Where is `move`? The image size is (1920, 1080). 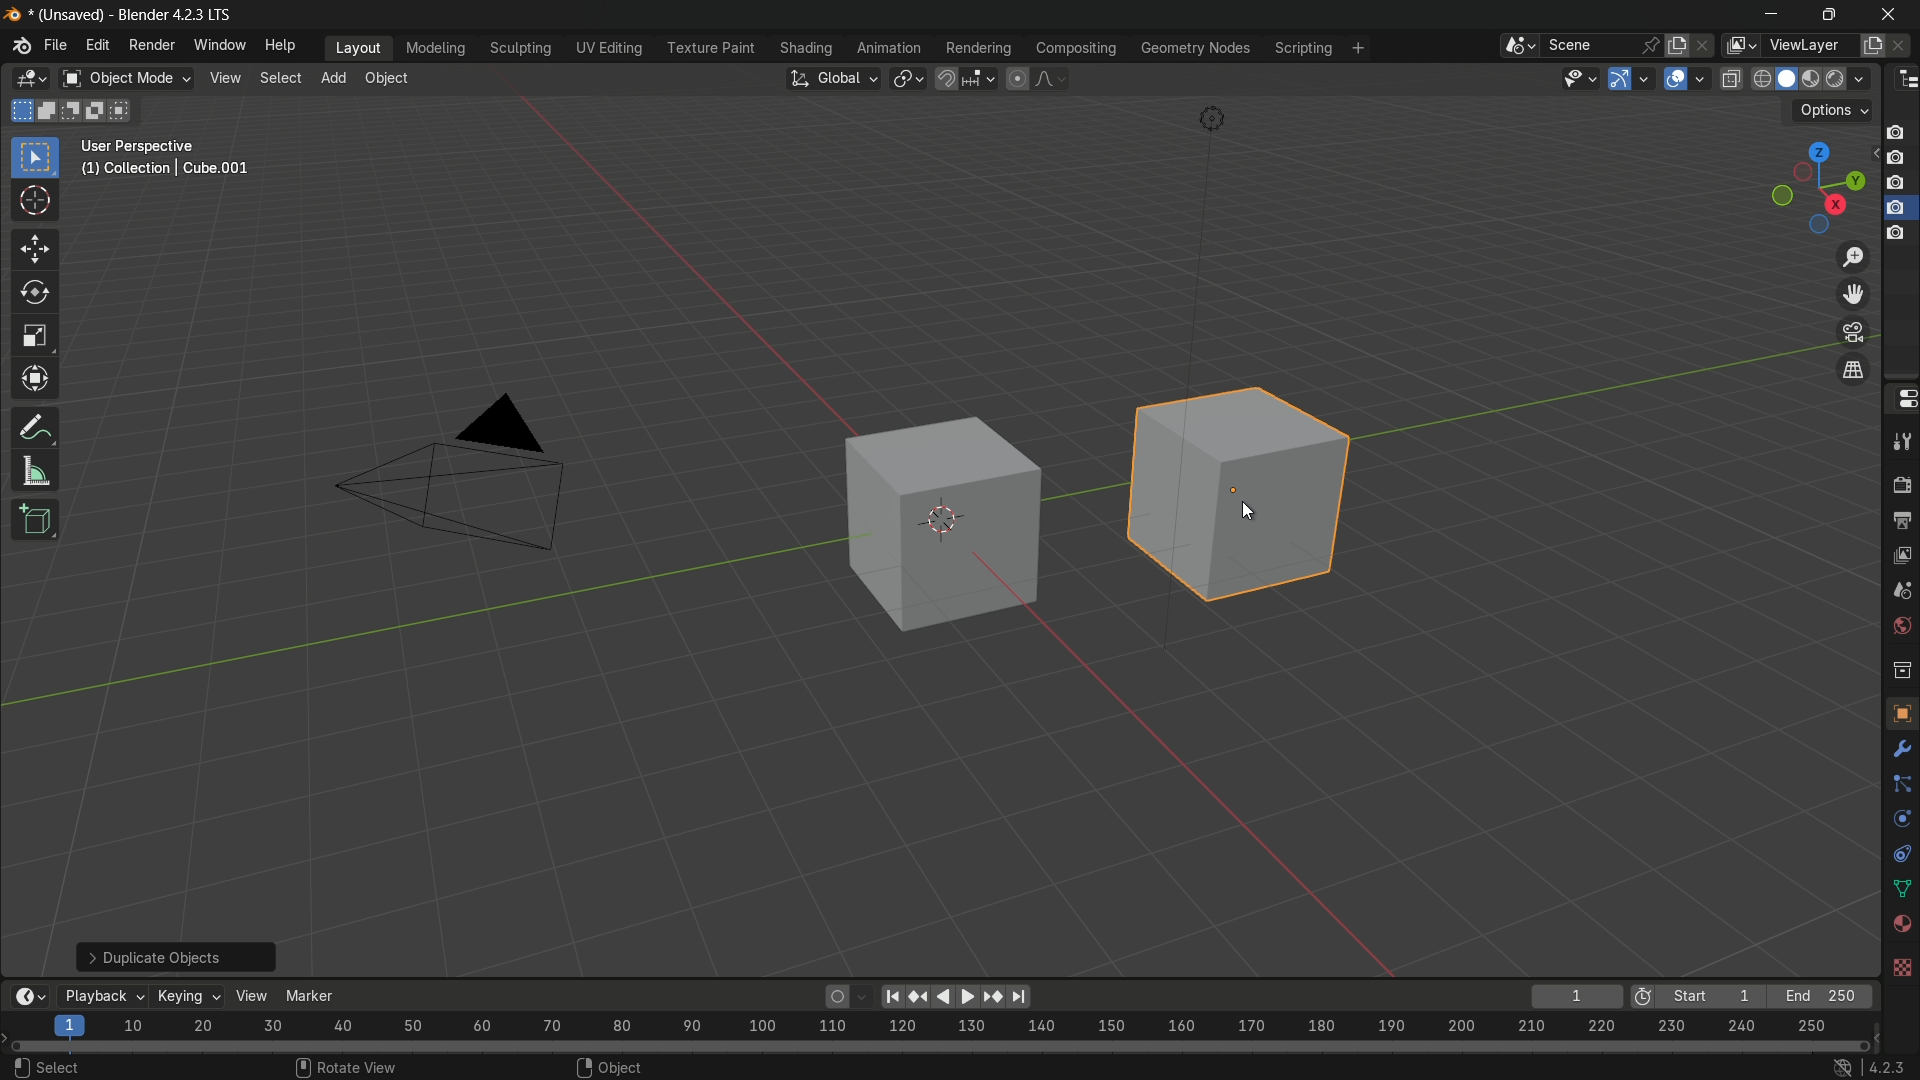
move is located at coordinates (34, 247).